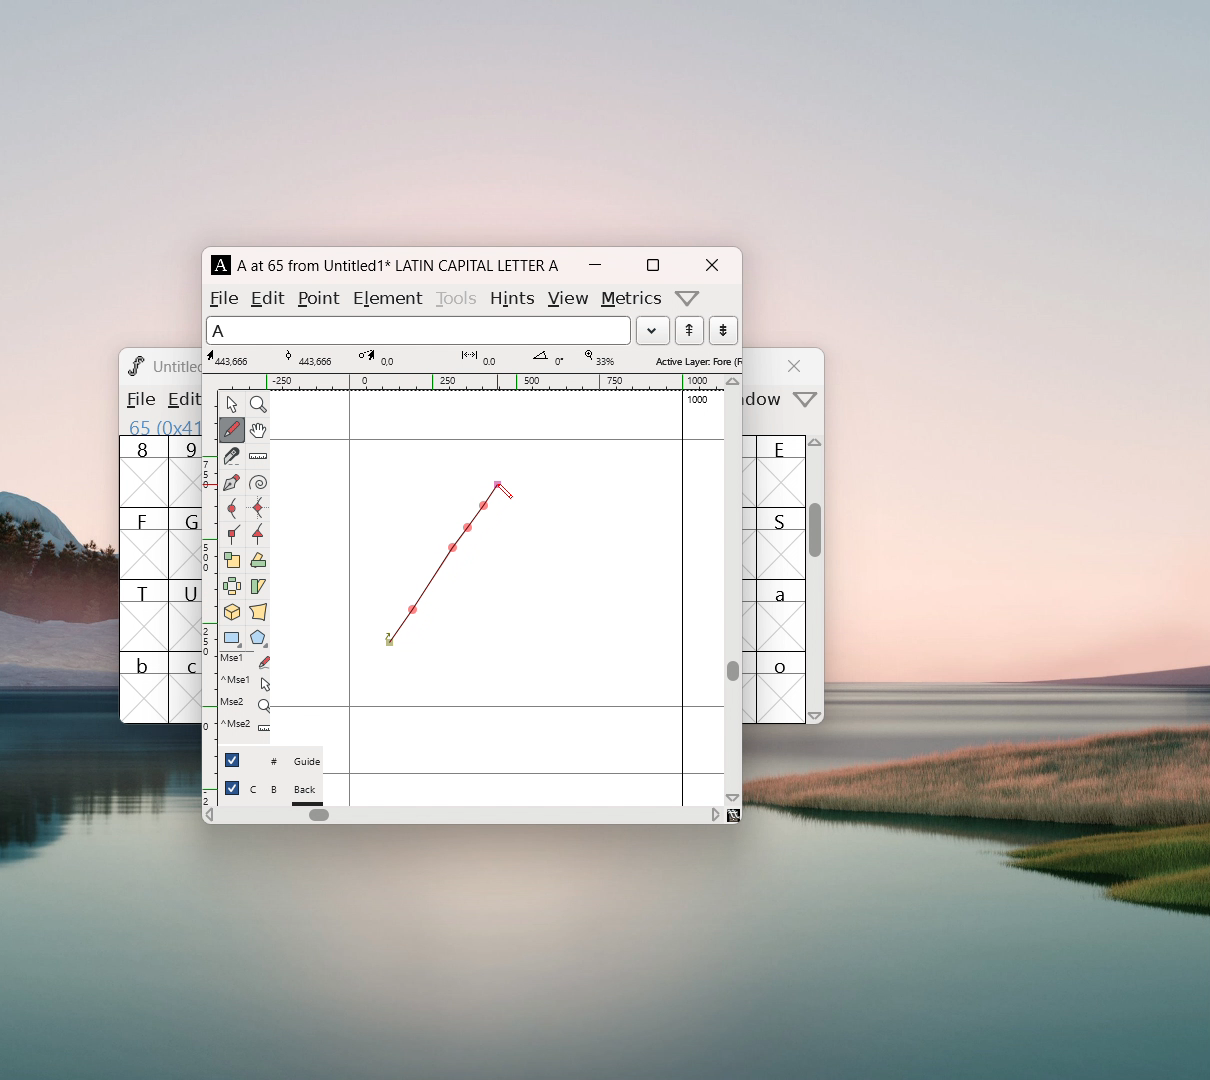 The height and width of the screenshot is (1080, 1210). Describe the element at coordinates (652, 330) in the screenshot. I see `load word list` at that location.